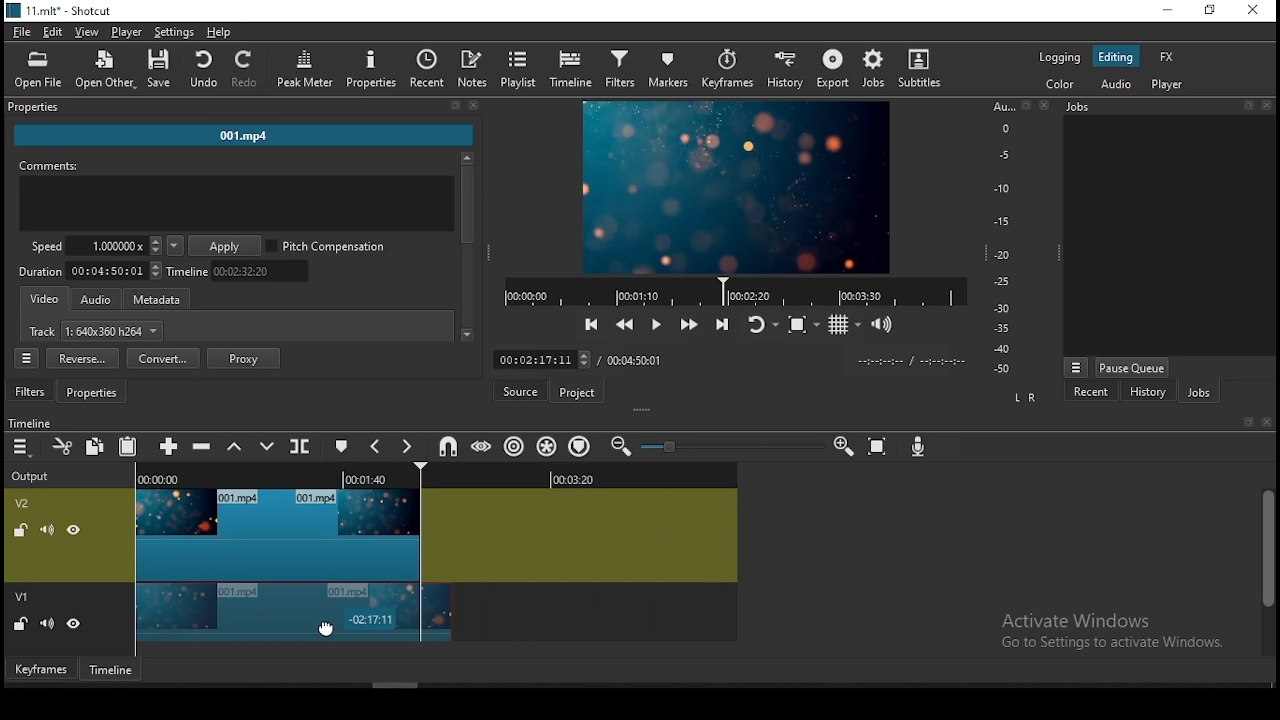 This screenshot has width=1280, height=720. What do you see at coordinates (407, 448) in the screenshot?
I see `next marker` at bounding box center [407, 448].